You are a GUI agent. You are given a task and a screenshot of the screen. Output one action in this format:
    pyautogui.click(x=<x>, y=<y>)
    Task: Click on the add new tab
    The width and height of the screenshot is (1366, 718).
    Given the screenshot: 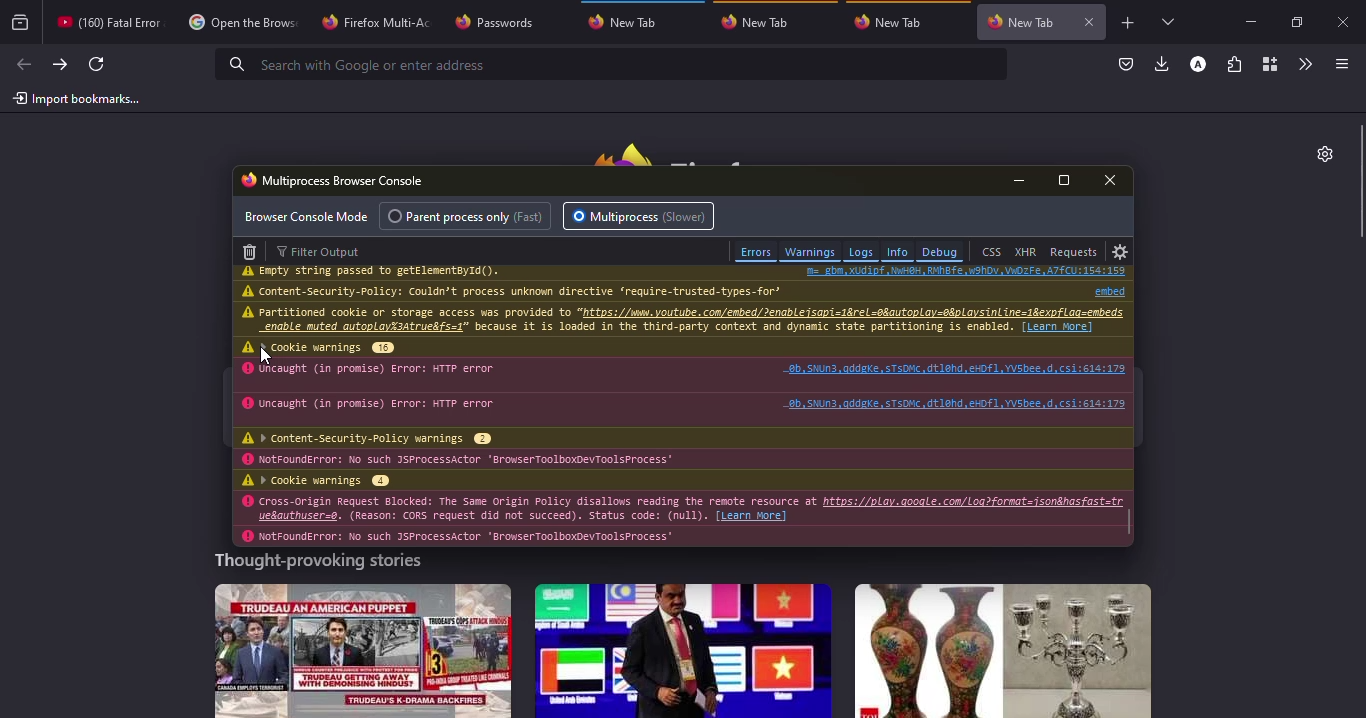 What is the action you would take?
    pyautogui.click(x=1129, y=23)
    